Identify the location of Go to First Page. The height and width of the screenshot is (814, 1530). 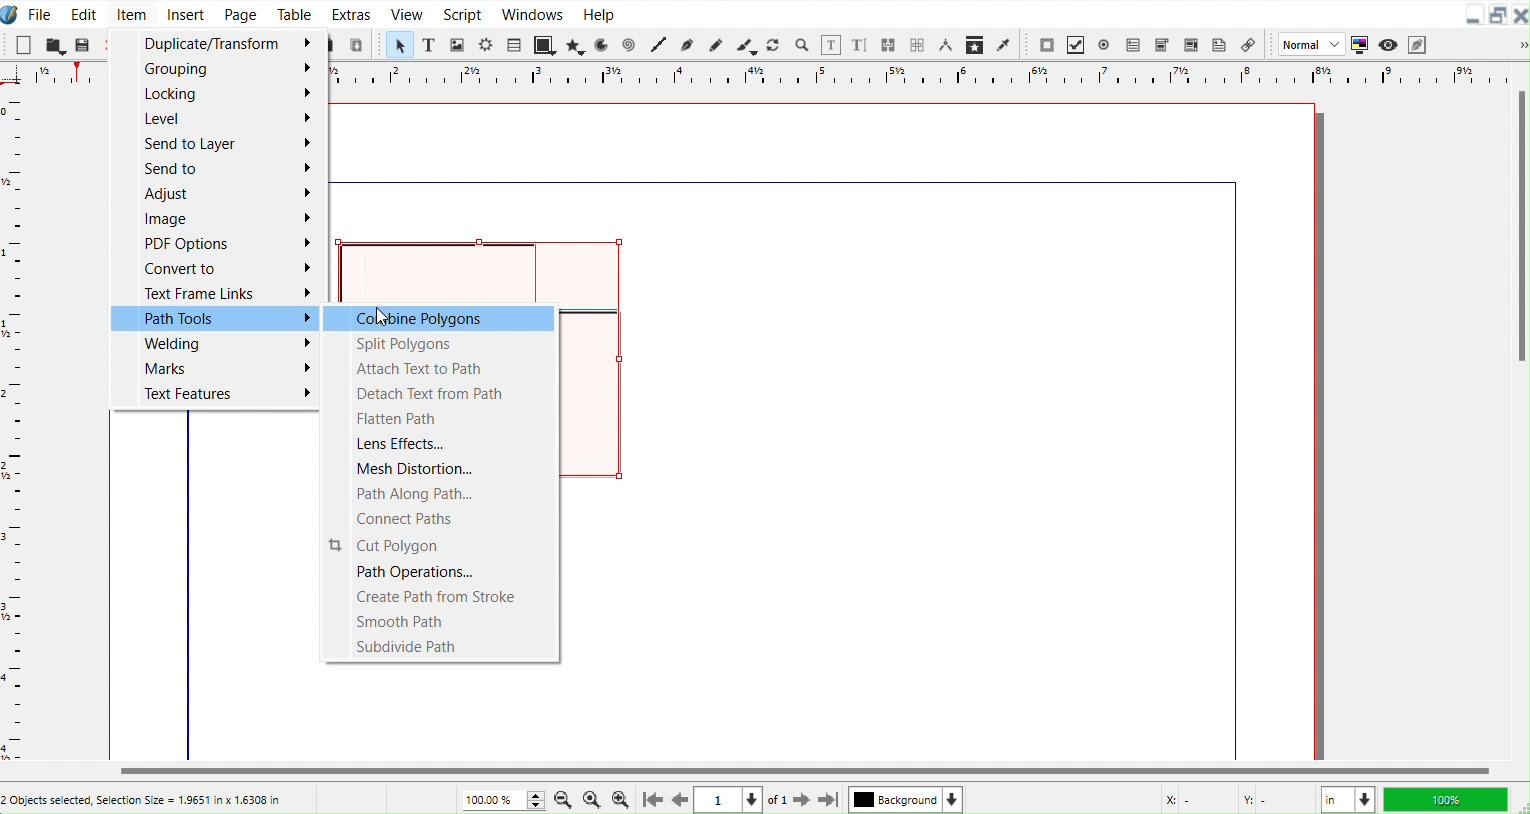
(651, 800).